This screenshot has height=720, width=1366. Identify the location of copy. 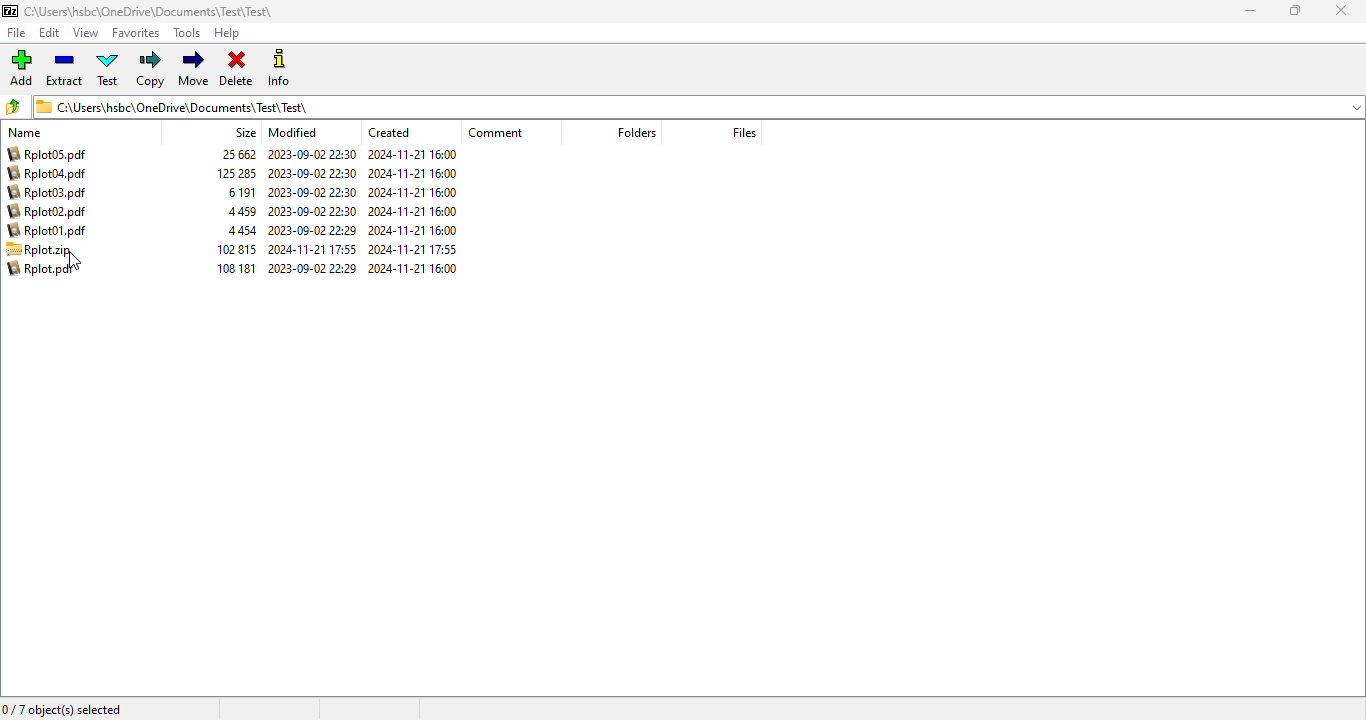
(150, 69).